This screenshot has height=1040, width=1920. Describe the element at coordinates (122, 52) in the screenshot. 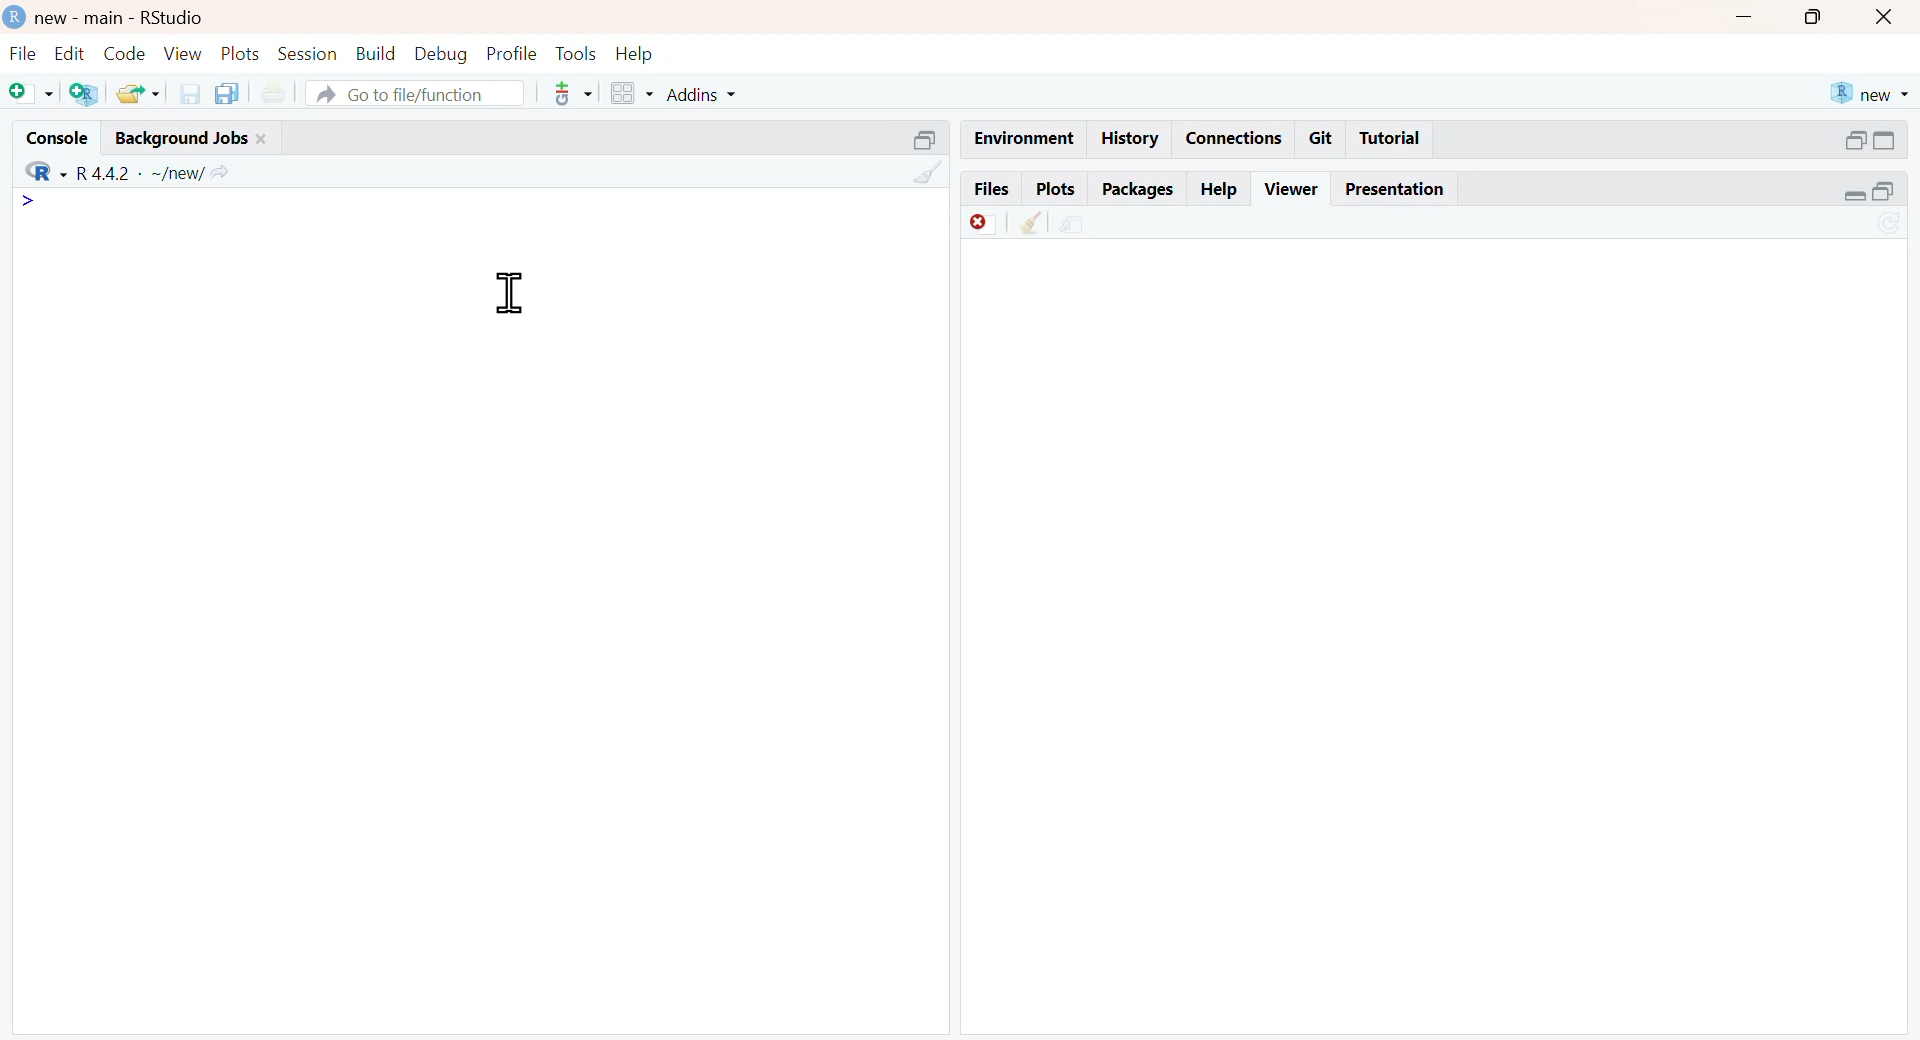

I see `Code` at that location.